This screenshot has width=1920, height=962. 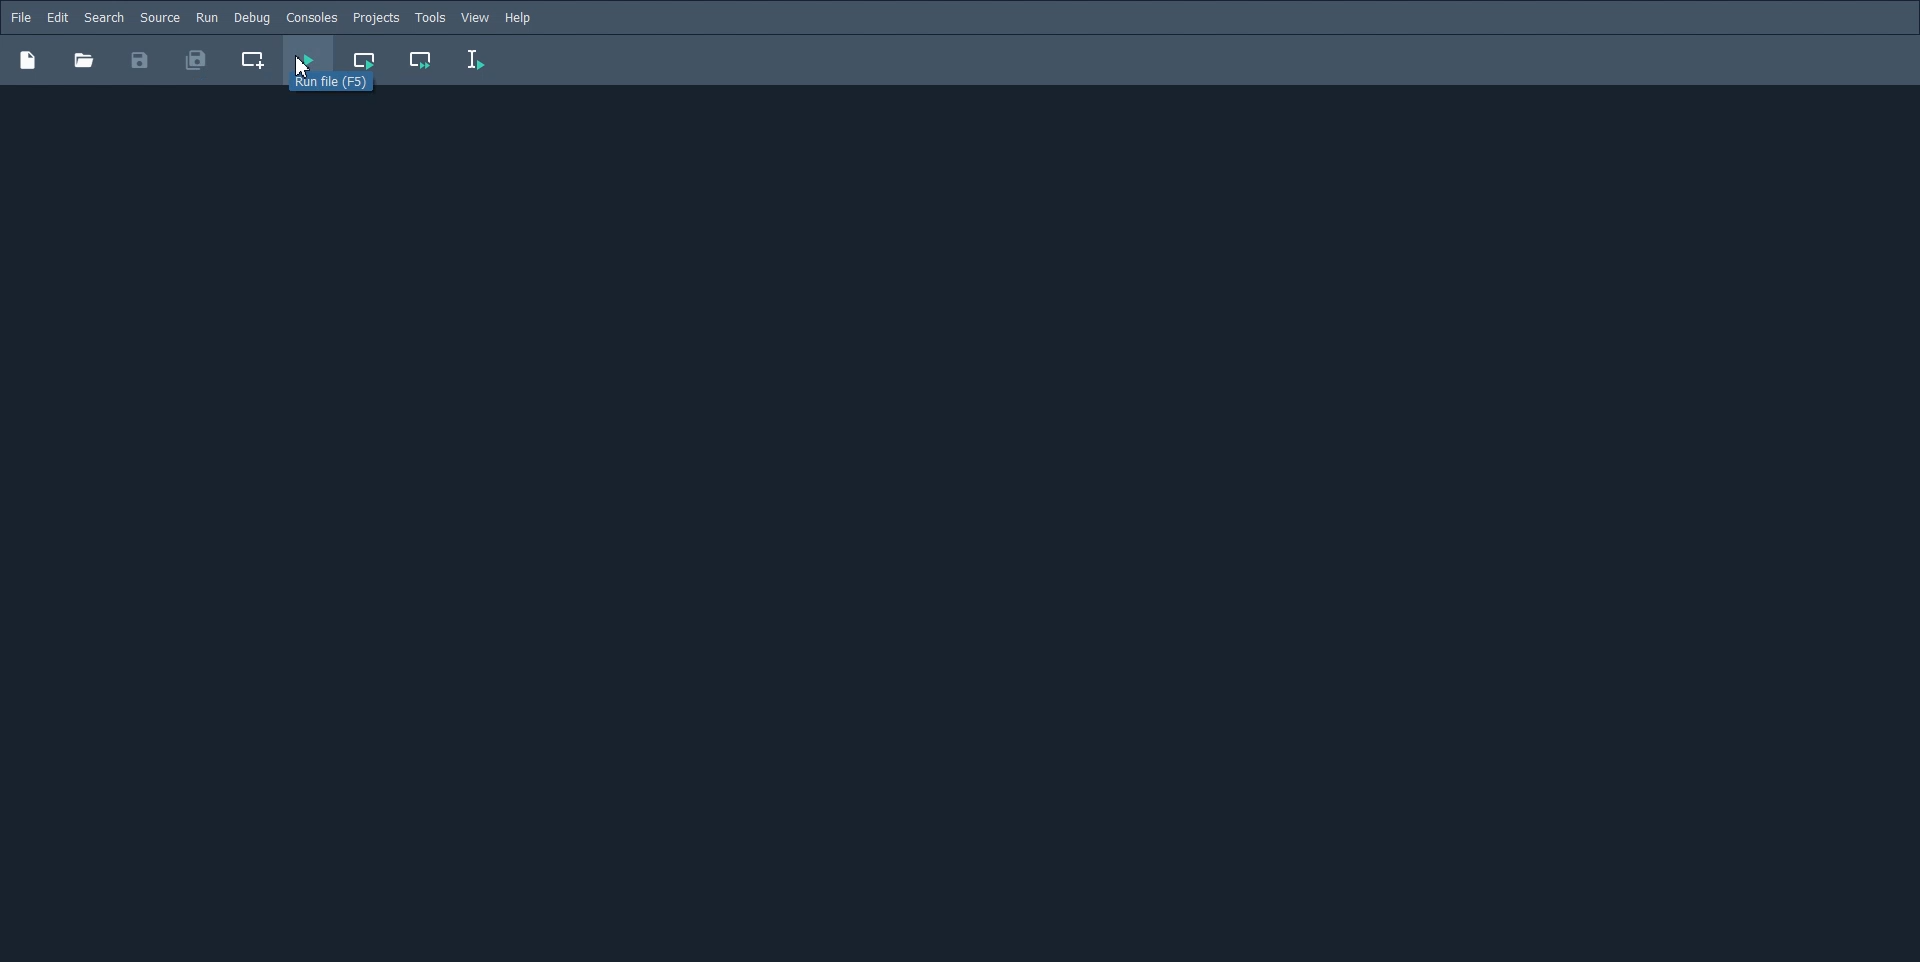 I want to click on Run File, so click(x=308, y=60).